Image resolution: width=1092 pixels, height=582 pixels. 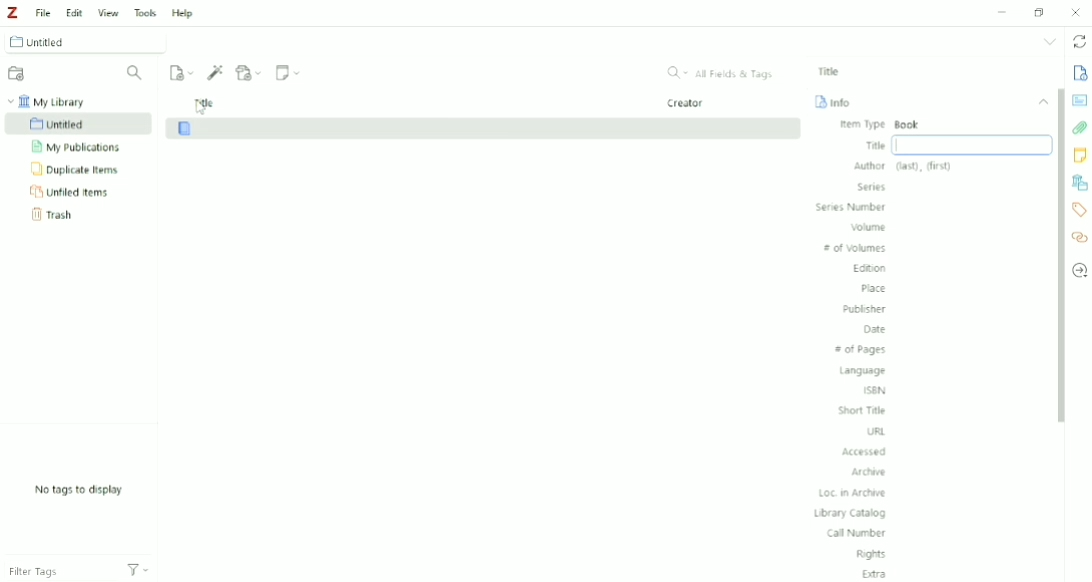 What do you see at coordinates (881, 125) in the screenshot?
I see `Item Type` at bounding box center [881, 125].